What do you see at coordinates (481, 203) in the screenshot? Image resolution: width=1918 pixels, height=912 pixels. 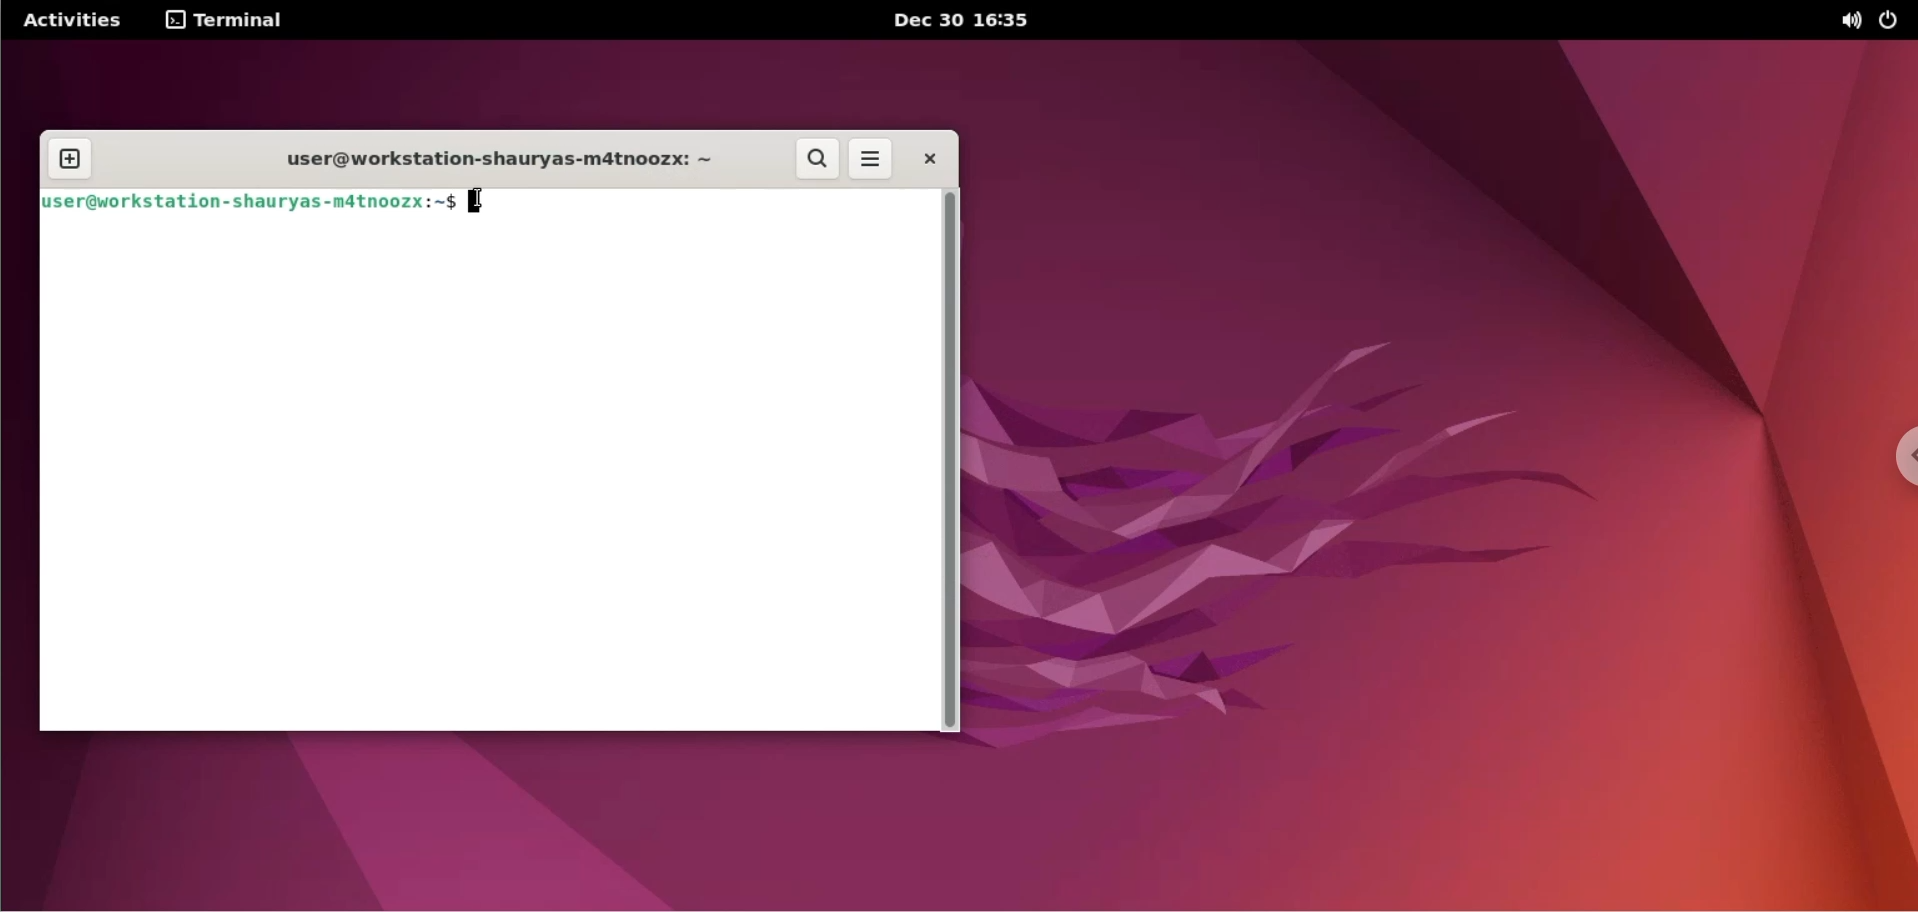 I see `cursor` at bounding box center [481, 203].